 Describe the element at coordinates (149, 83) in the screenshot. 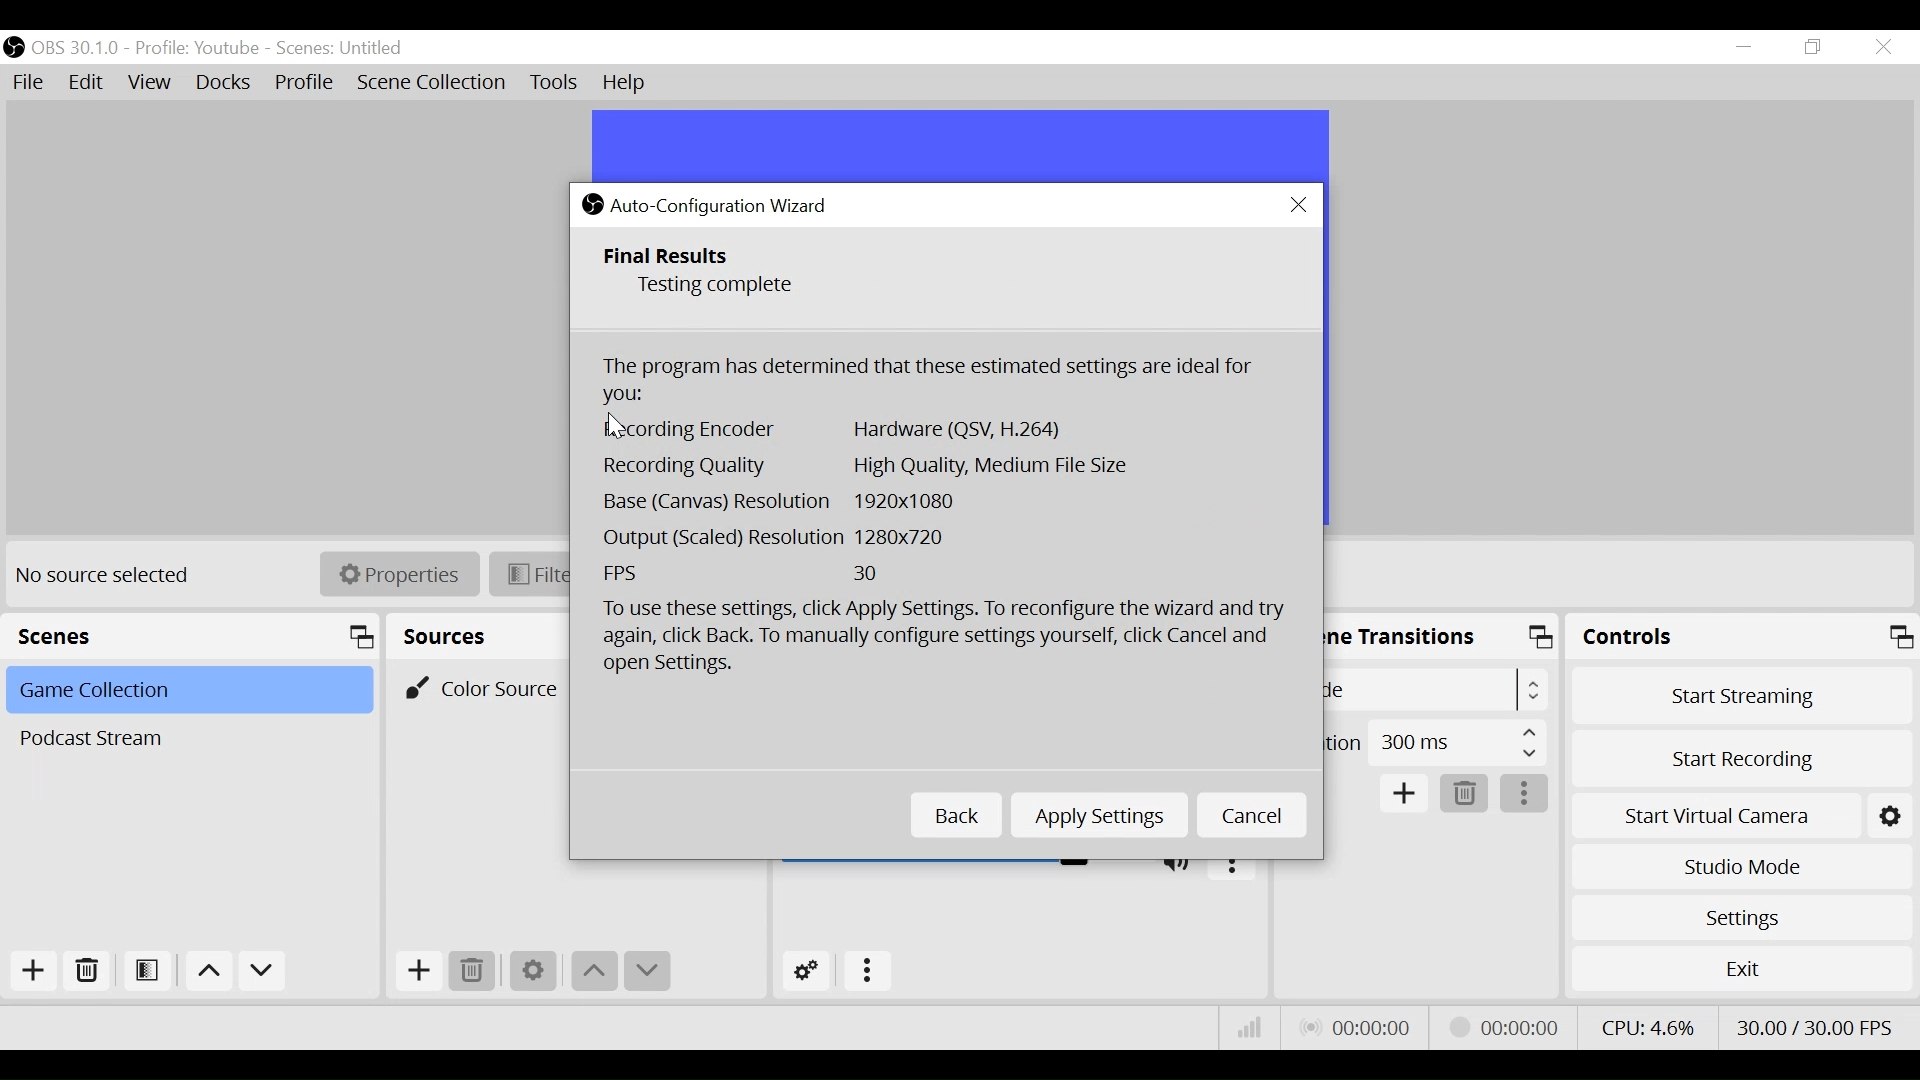

I see `View` at that location.